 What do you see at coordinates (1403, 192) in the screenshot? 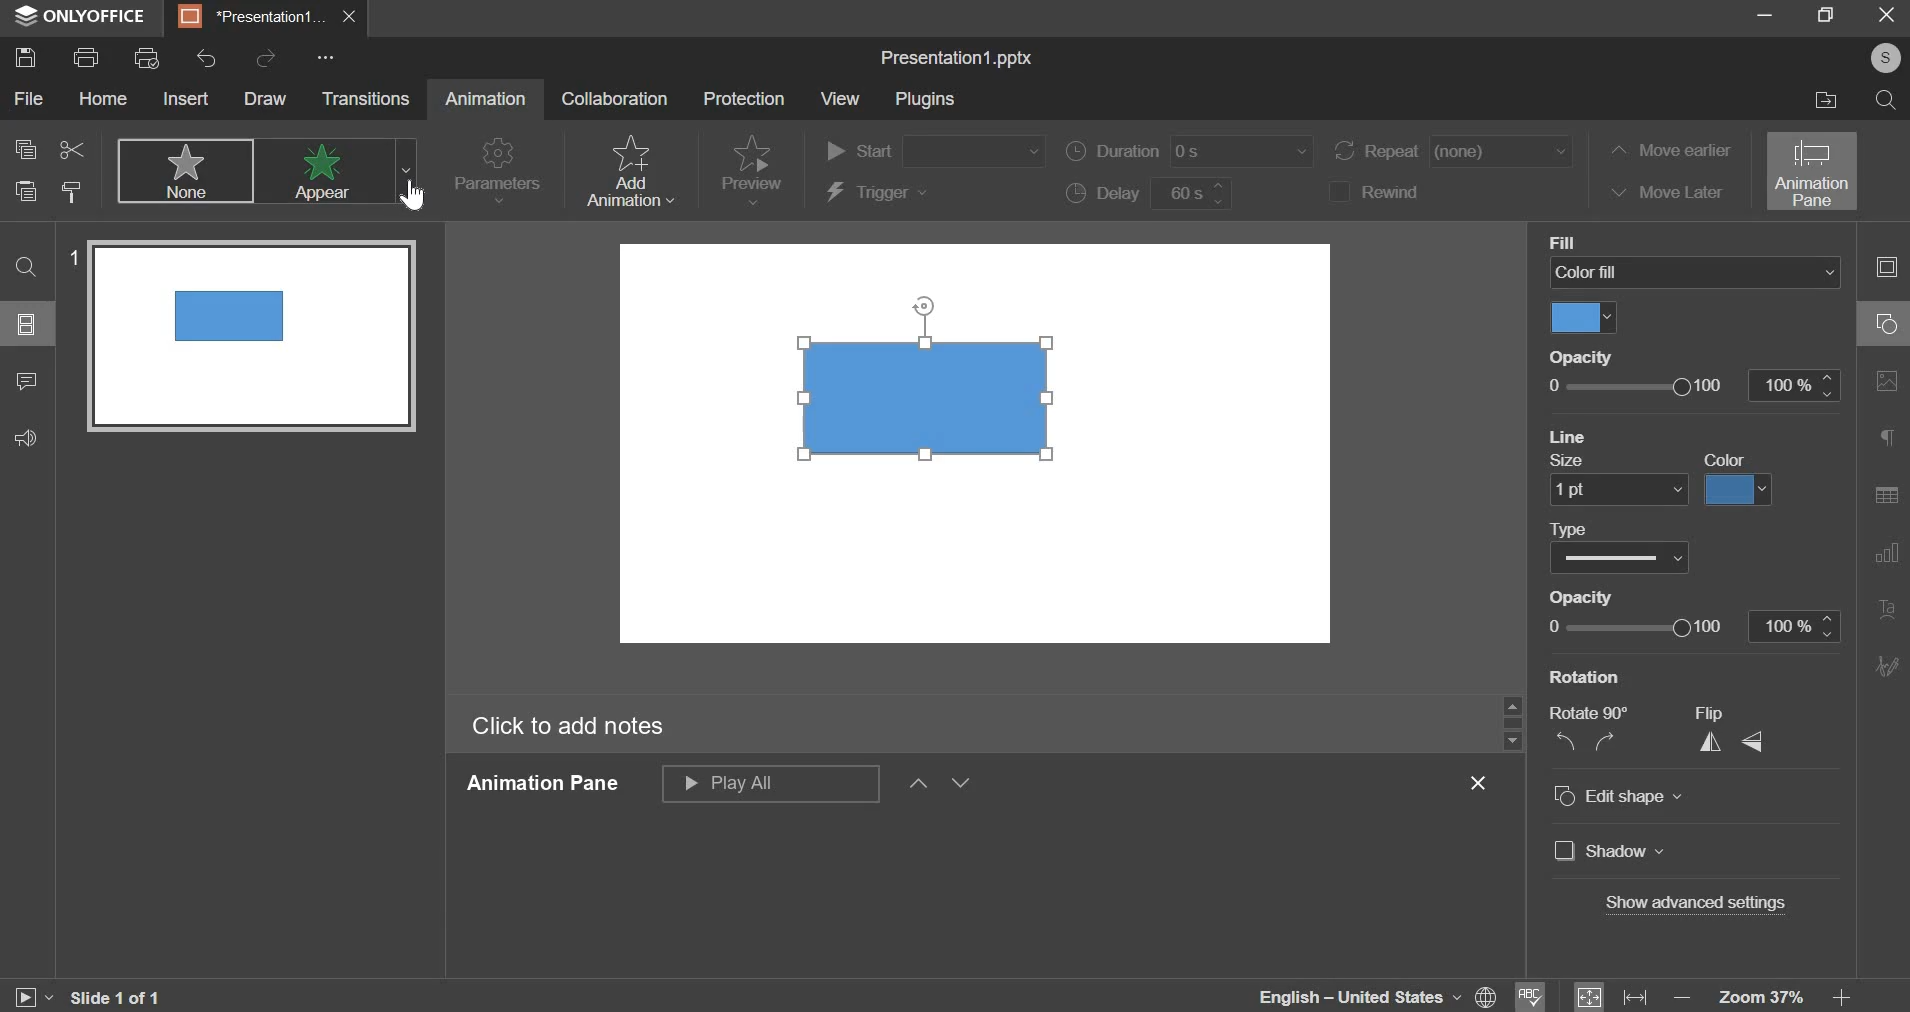
I see `rewind` at bounding box center [1403, 192].